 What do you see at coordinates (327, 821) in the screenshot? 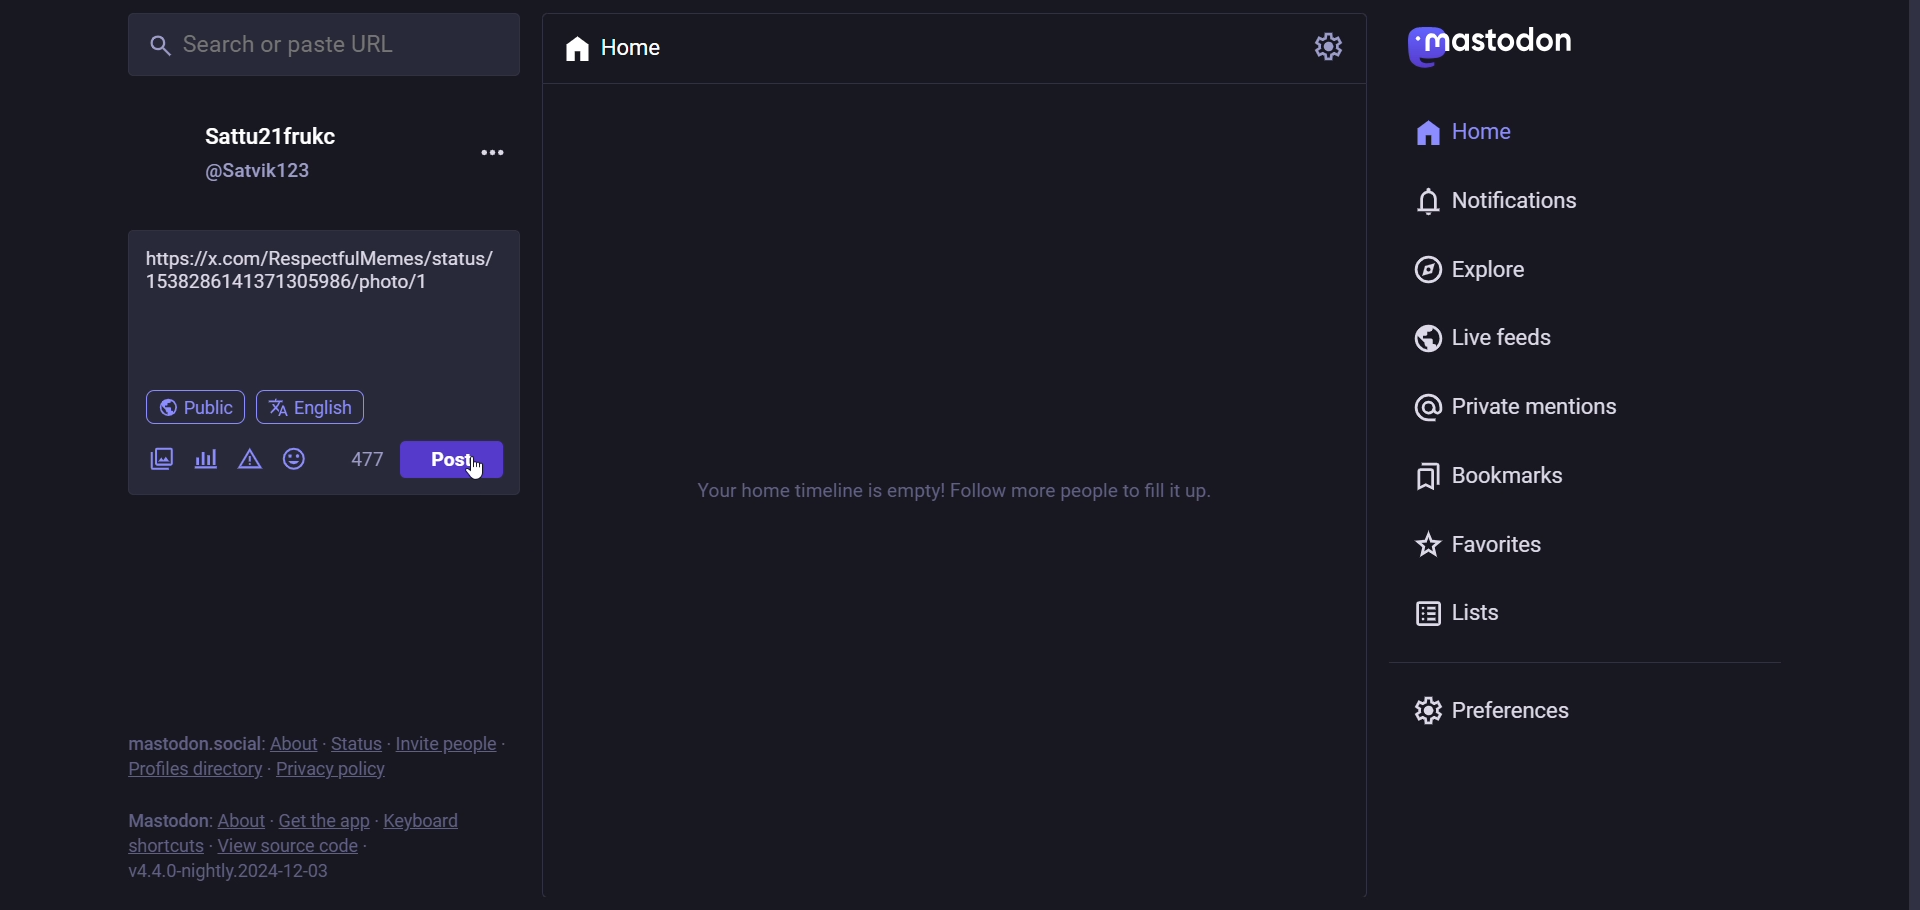
I see `get the app` at bounding box center [327, 821].